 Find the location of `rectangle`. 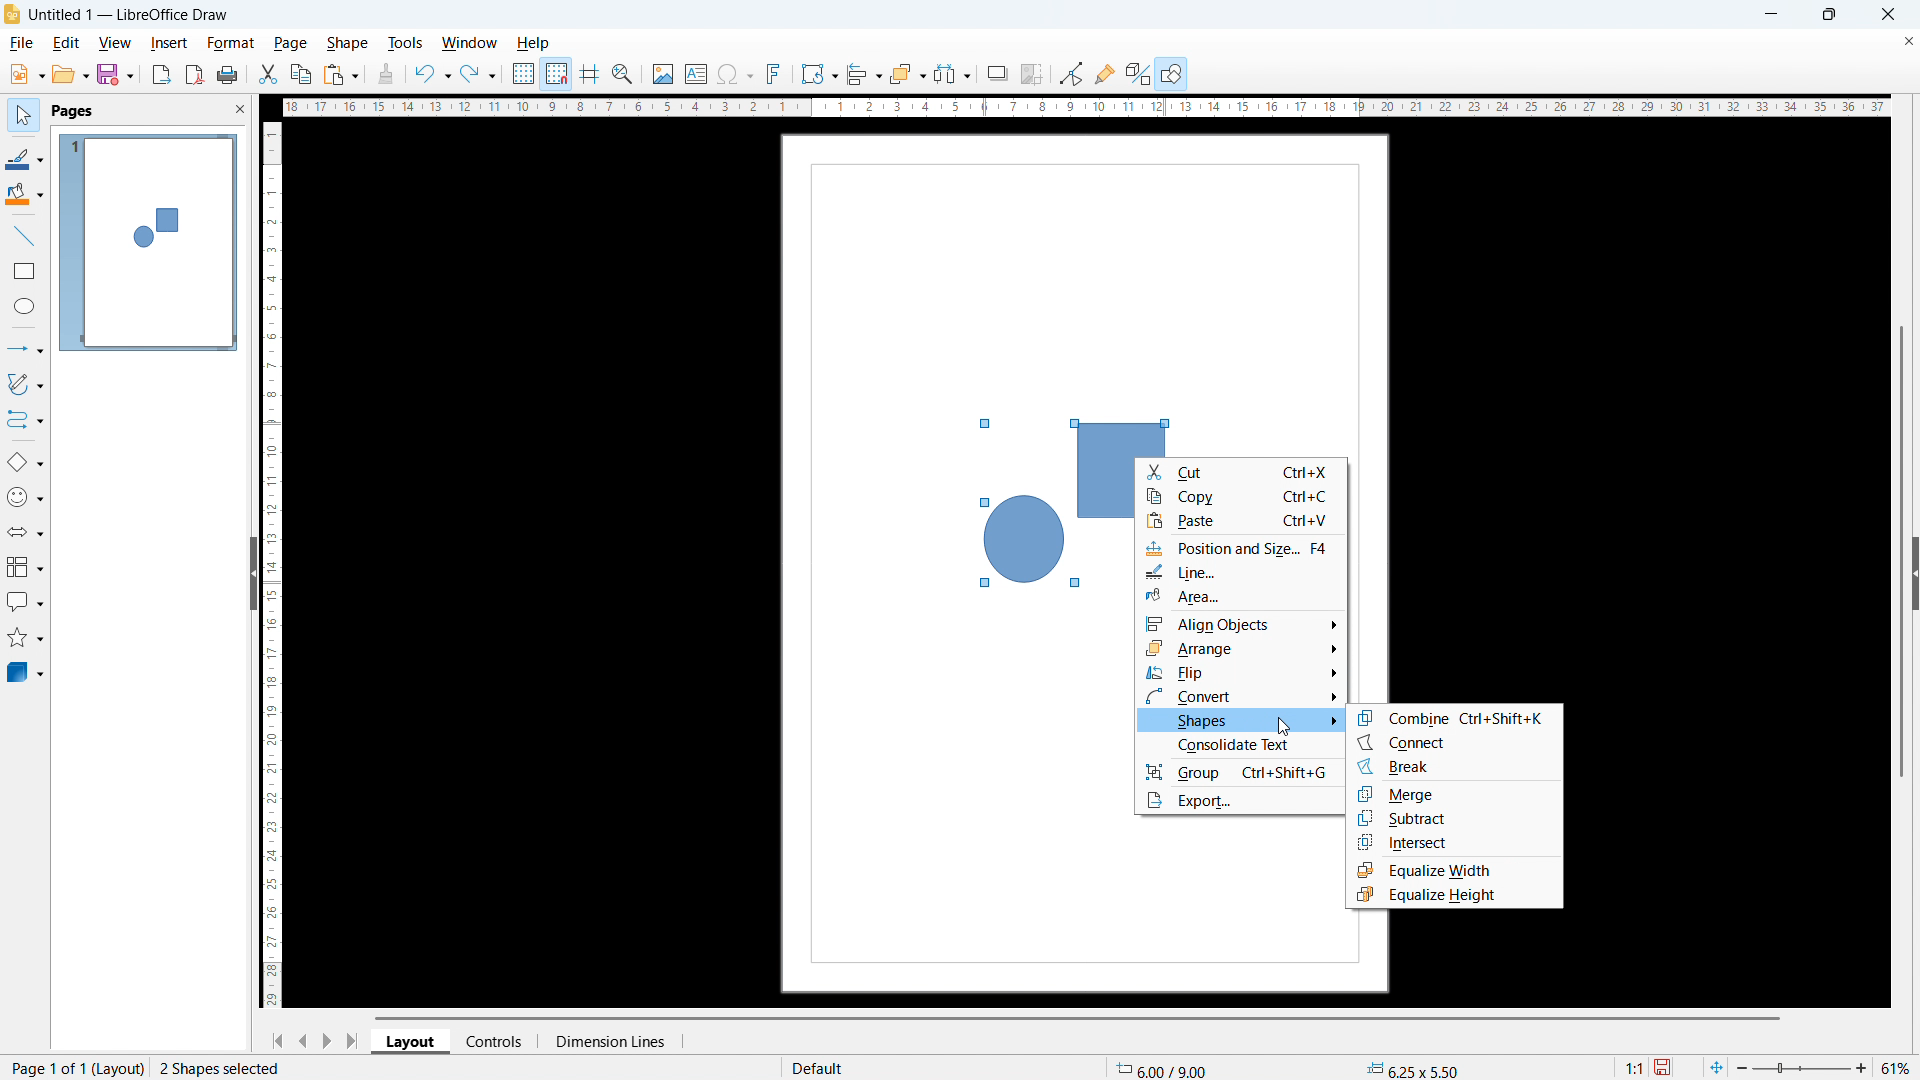

rectangle is located at coordinates (24, 270).